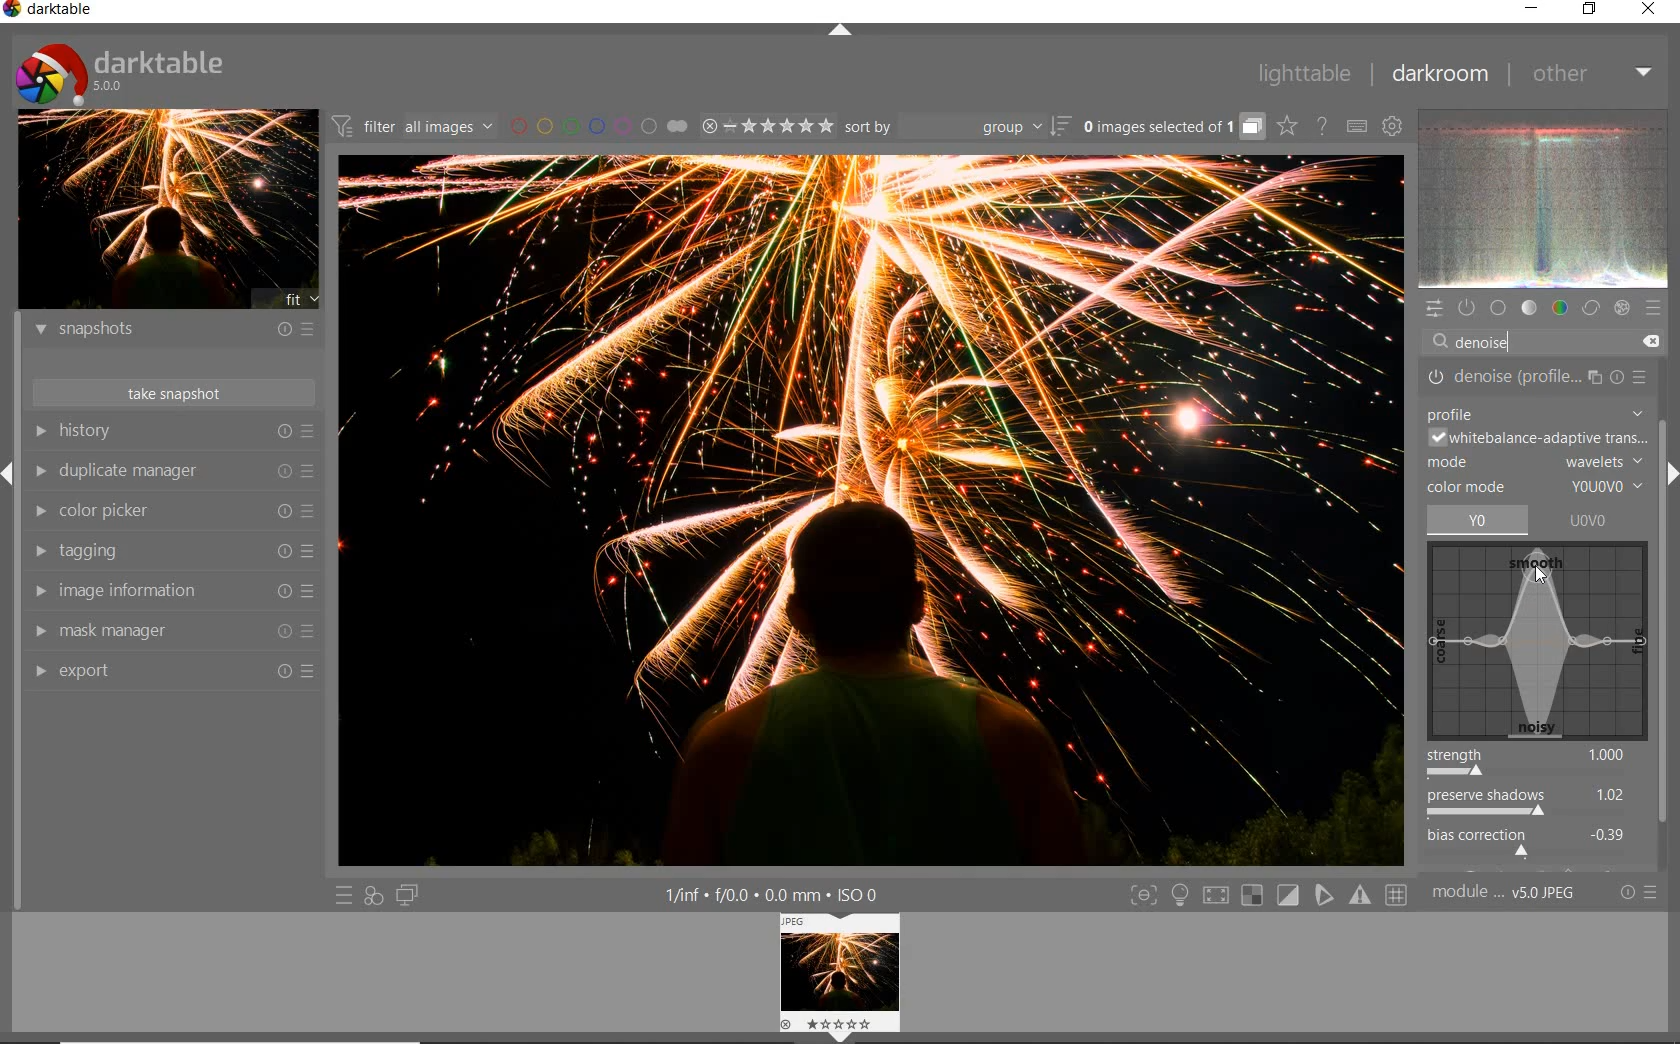 The height and width of the screenshot is (1044, 1680). I want to click on show only active modules, so click(1468, 307).